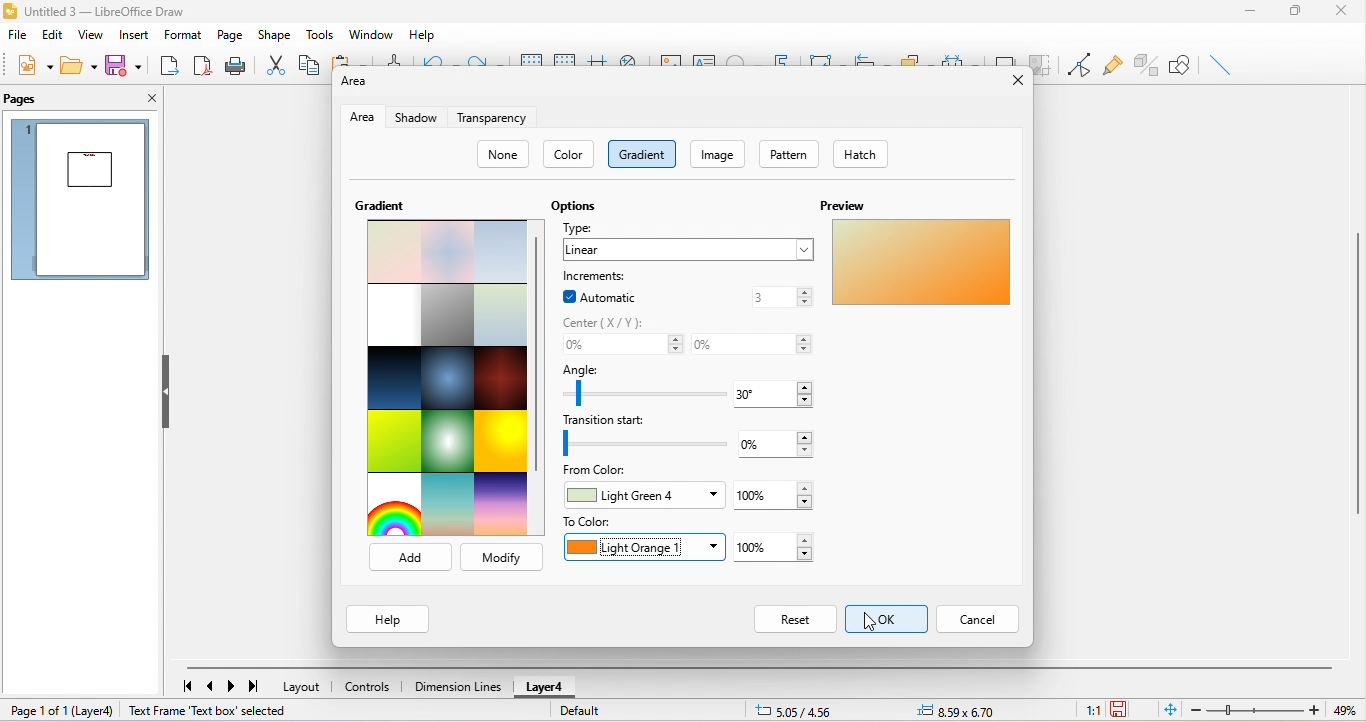  Describe the element at coordinates (873, 622) in the screenshot. I see `cursor movement` at that location.